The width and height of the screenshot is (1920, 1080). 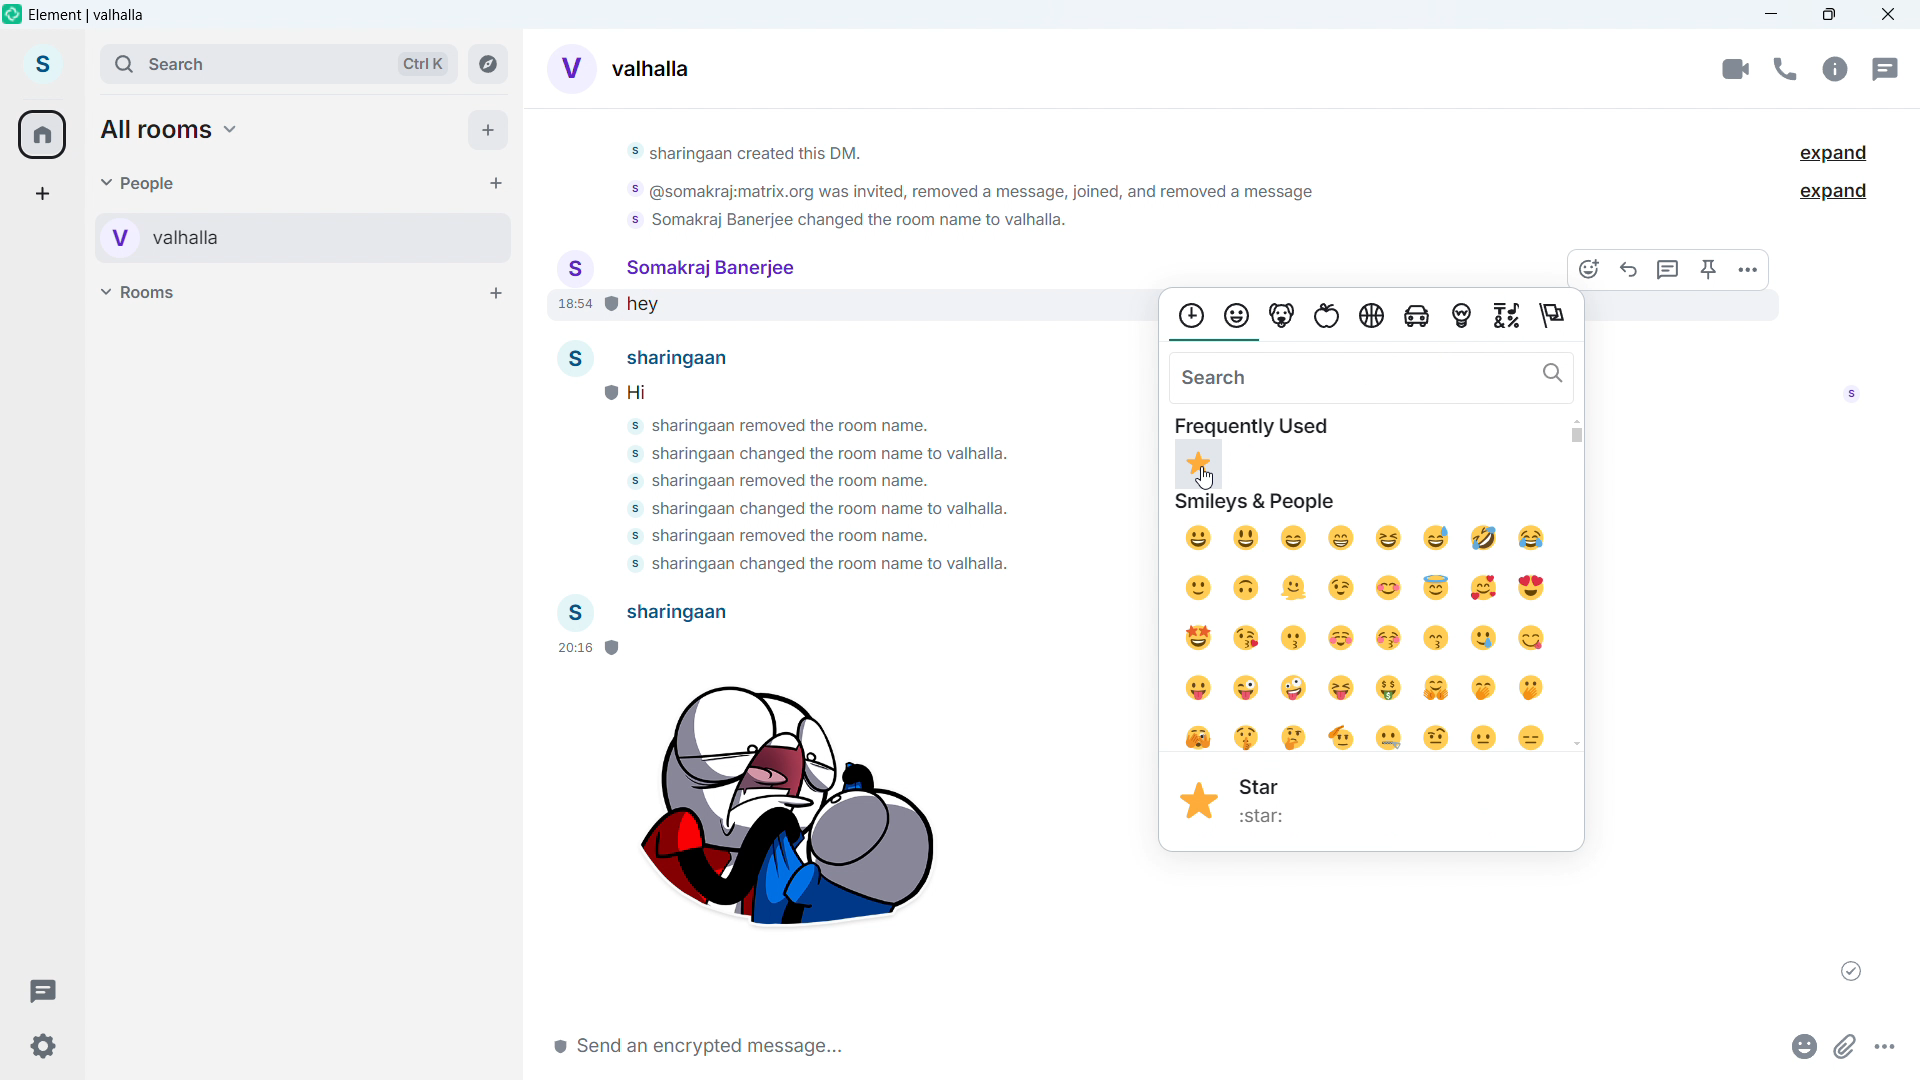 I want to click on Scroll up, so click(x=1577, y=420).